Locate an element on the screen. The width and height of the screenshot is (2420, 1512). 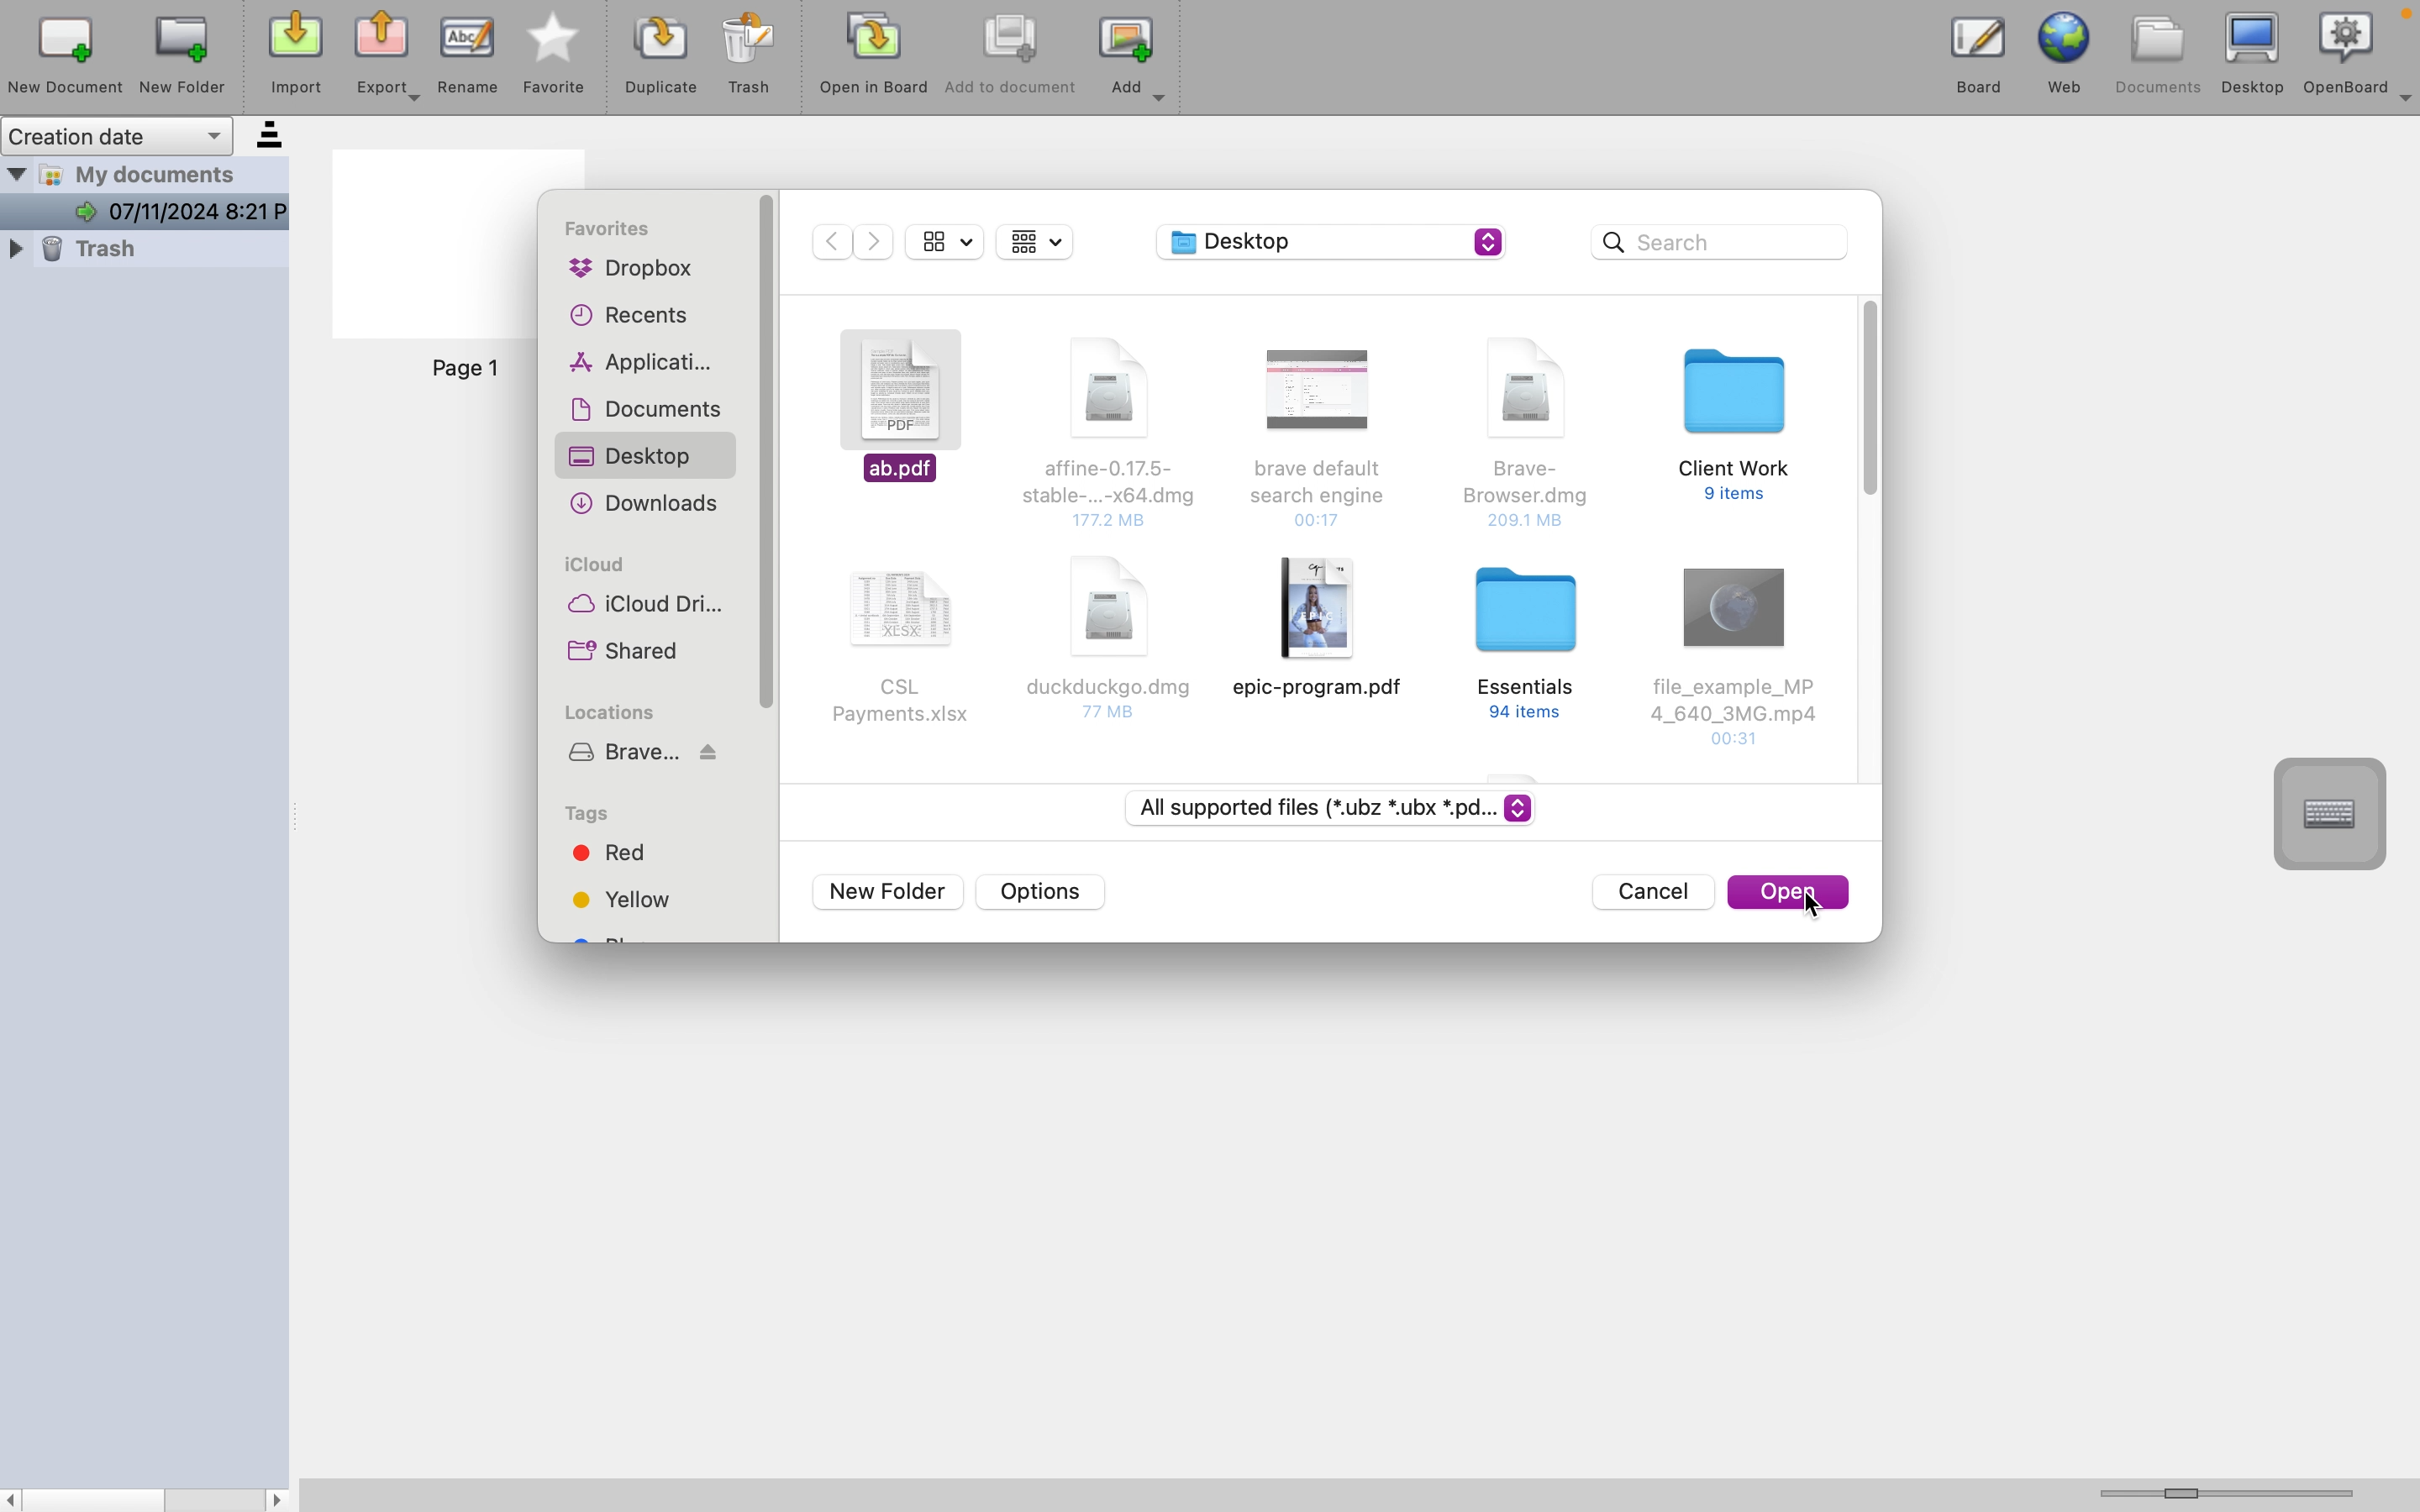
cursor is located at coordinates (1811, 907).